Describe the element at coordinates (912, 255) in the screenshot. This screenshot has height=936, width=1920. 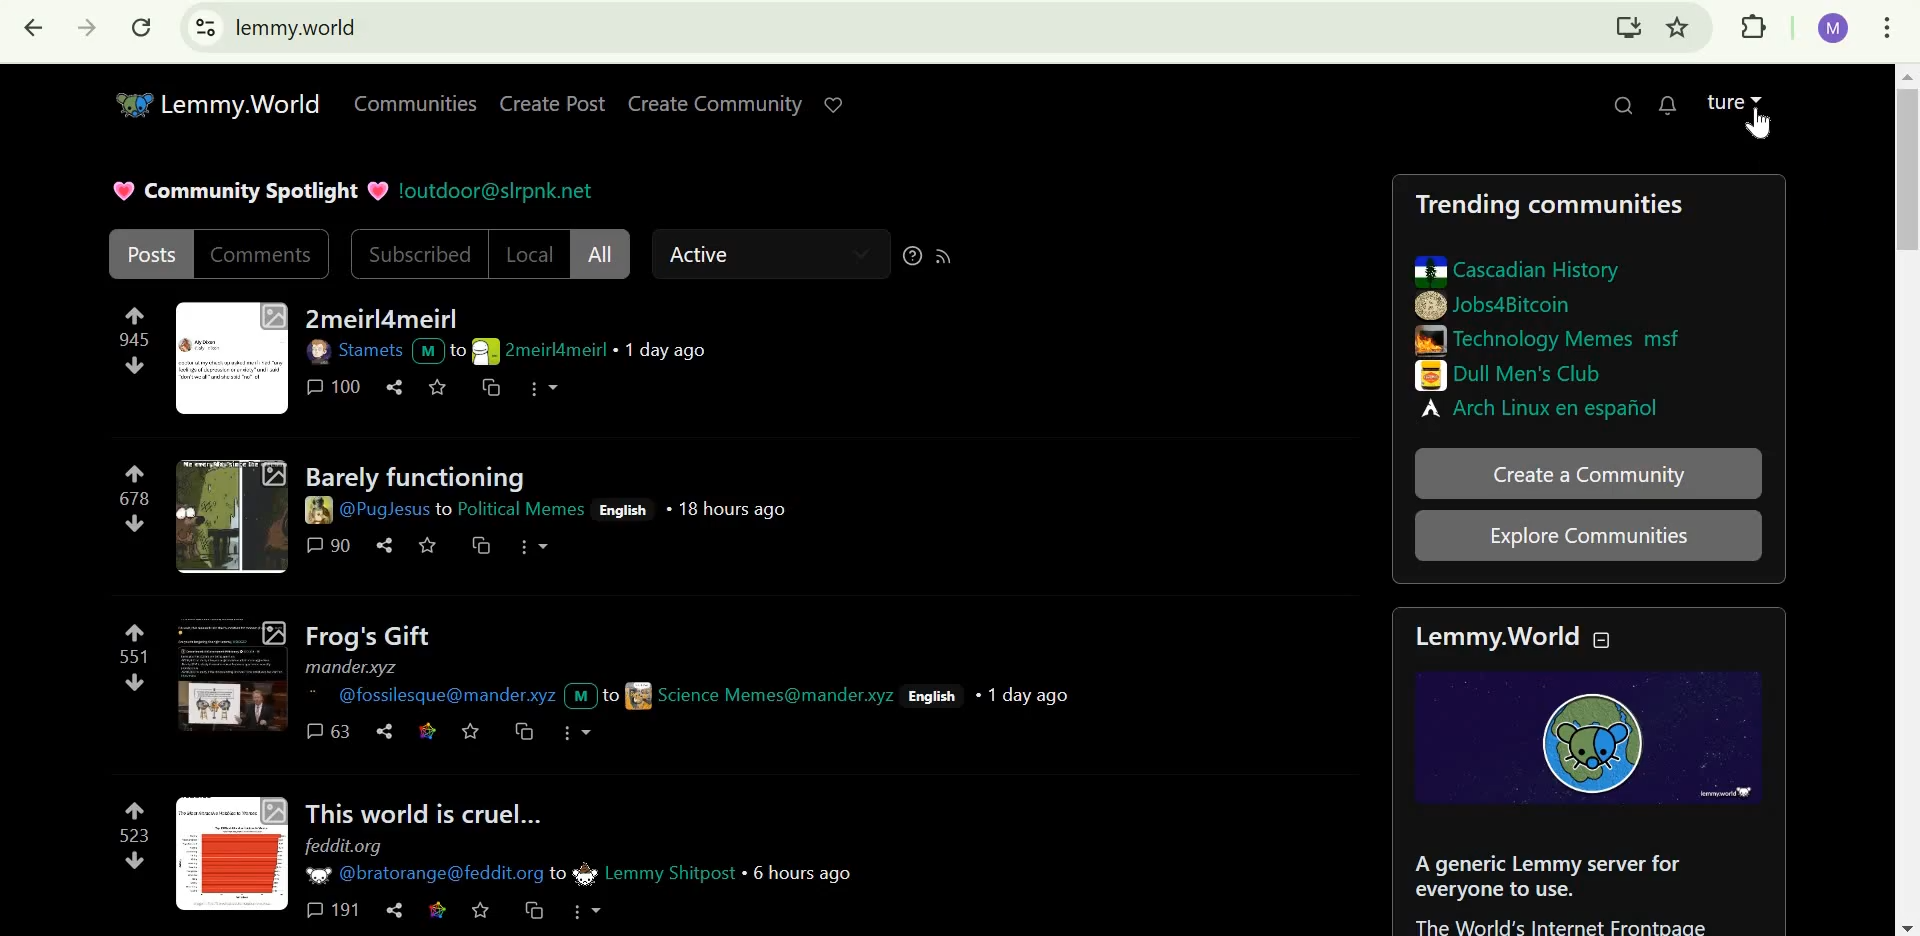
I see `sorting help` at that location.